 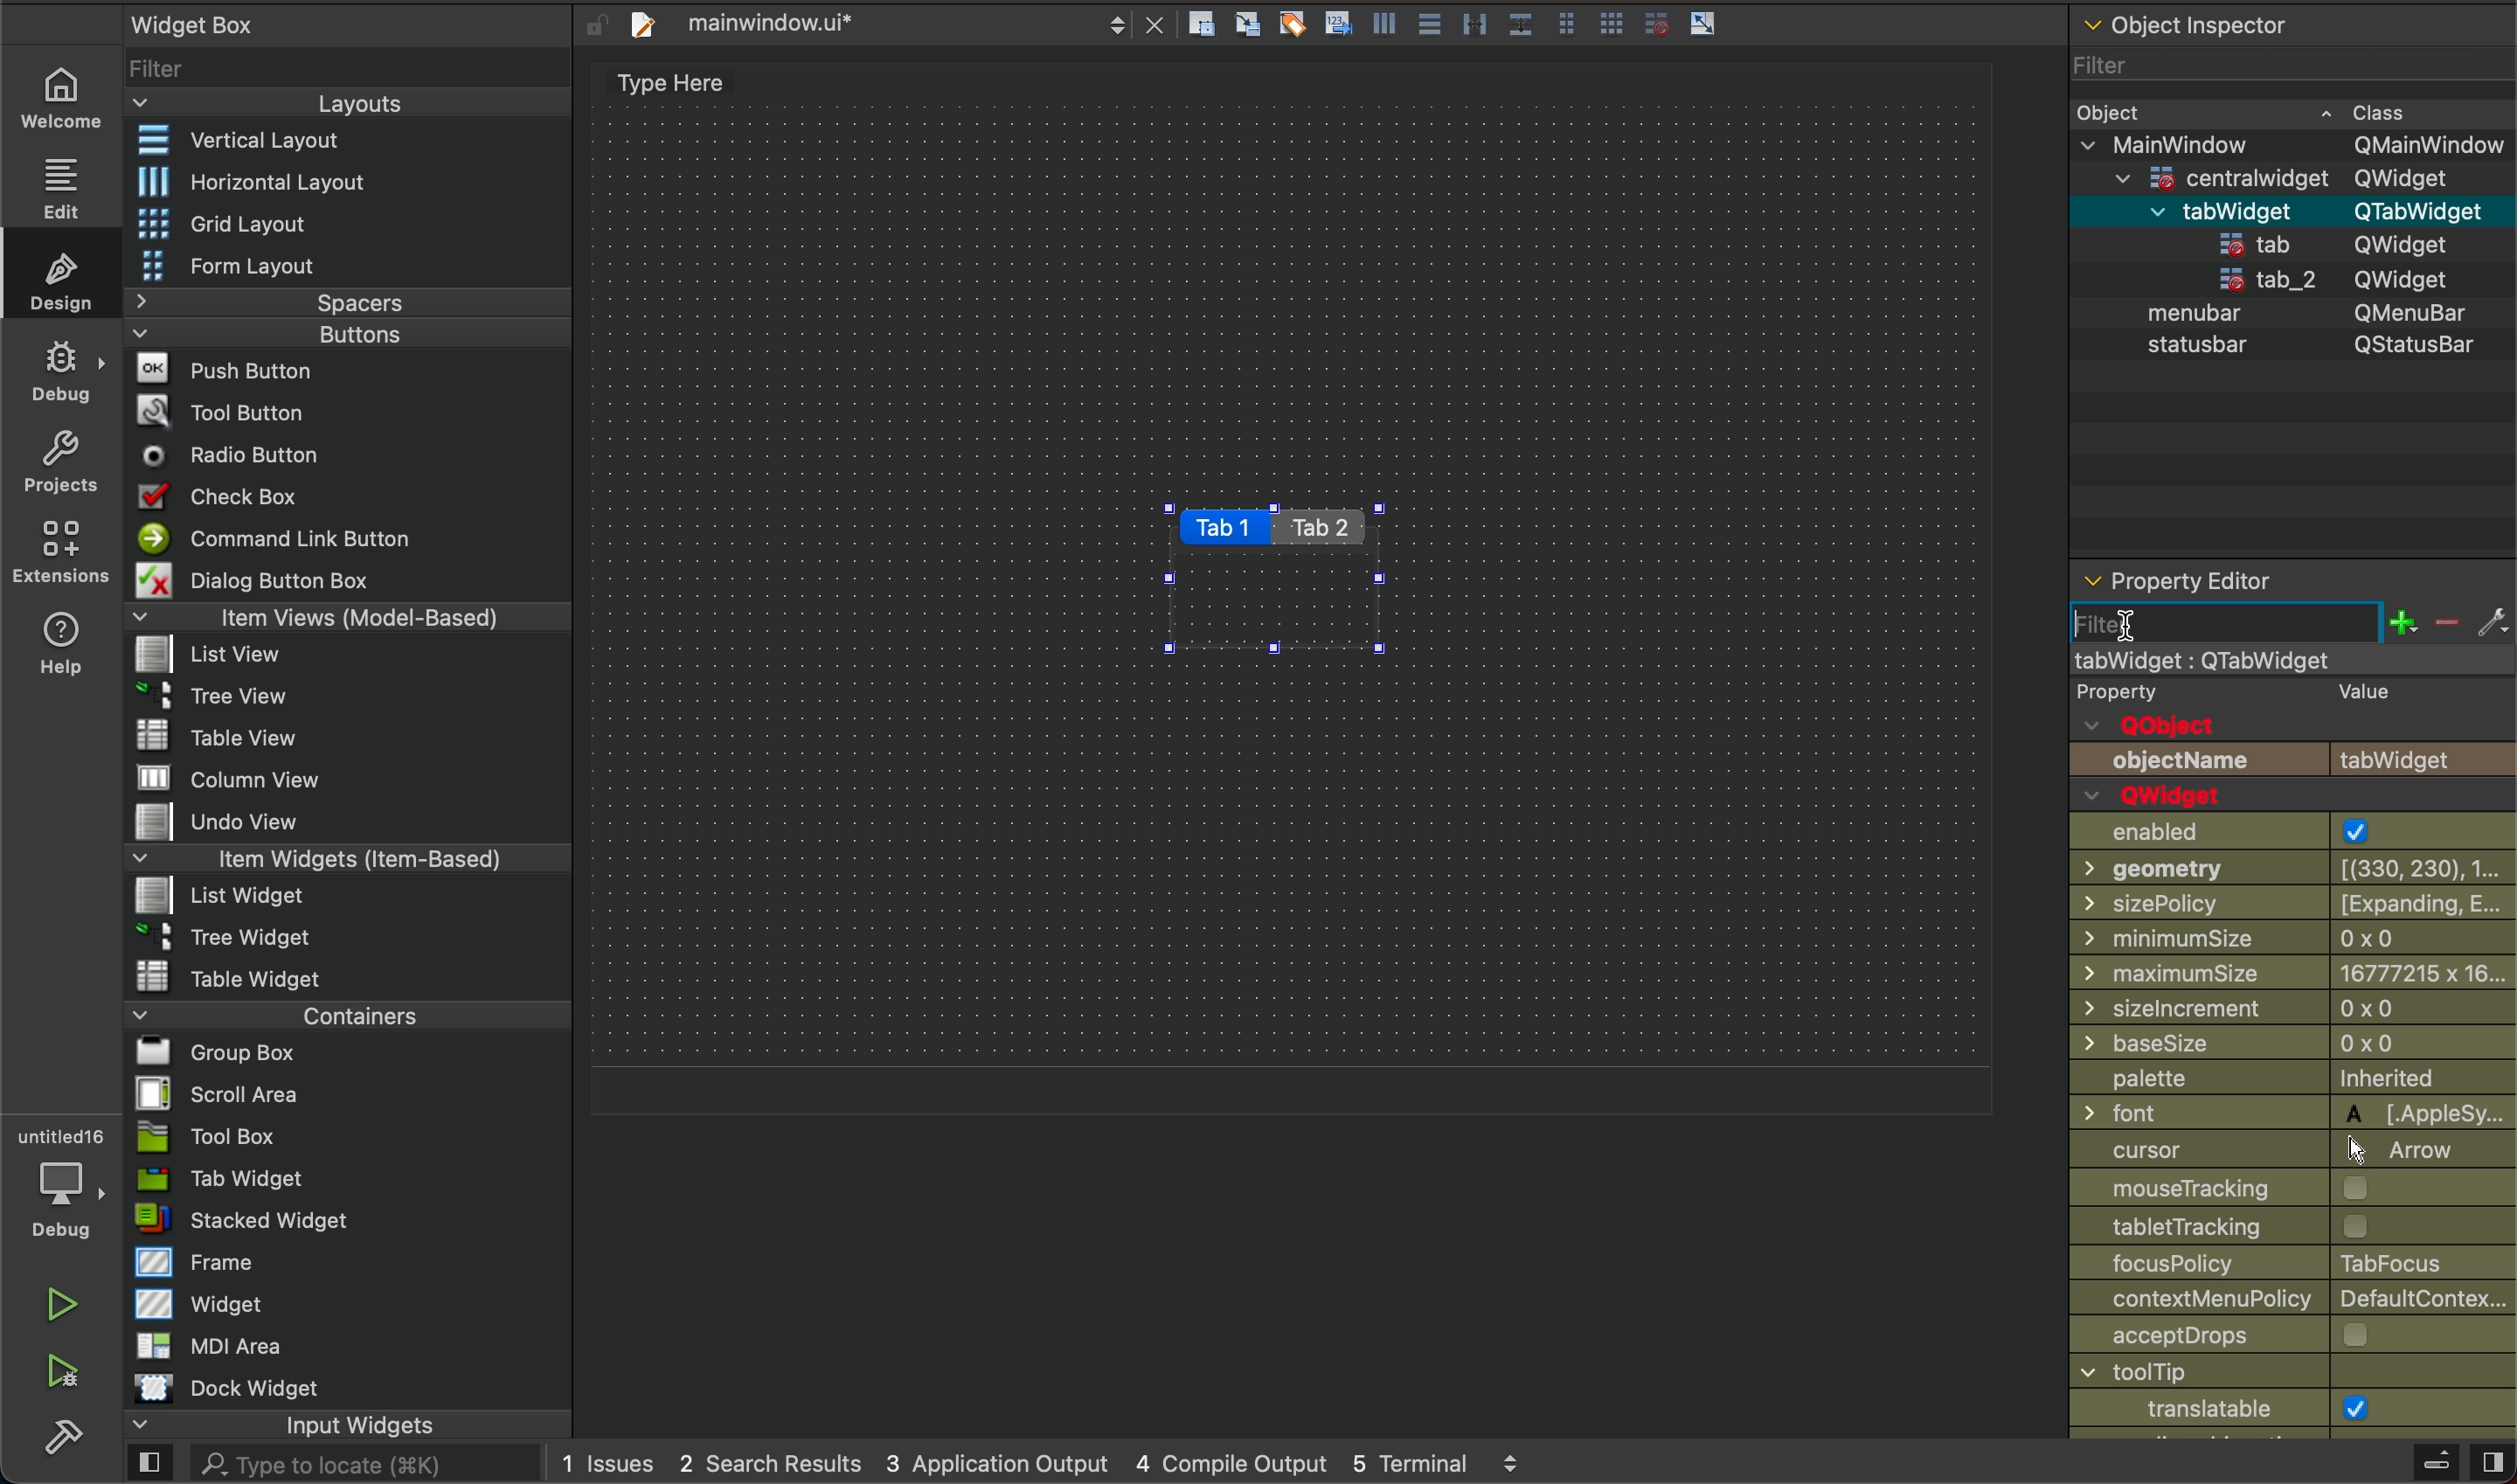 I want to click on Buttons, so click(x=347, y=333).